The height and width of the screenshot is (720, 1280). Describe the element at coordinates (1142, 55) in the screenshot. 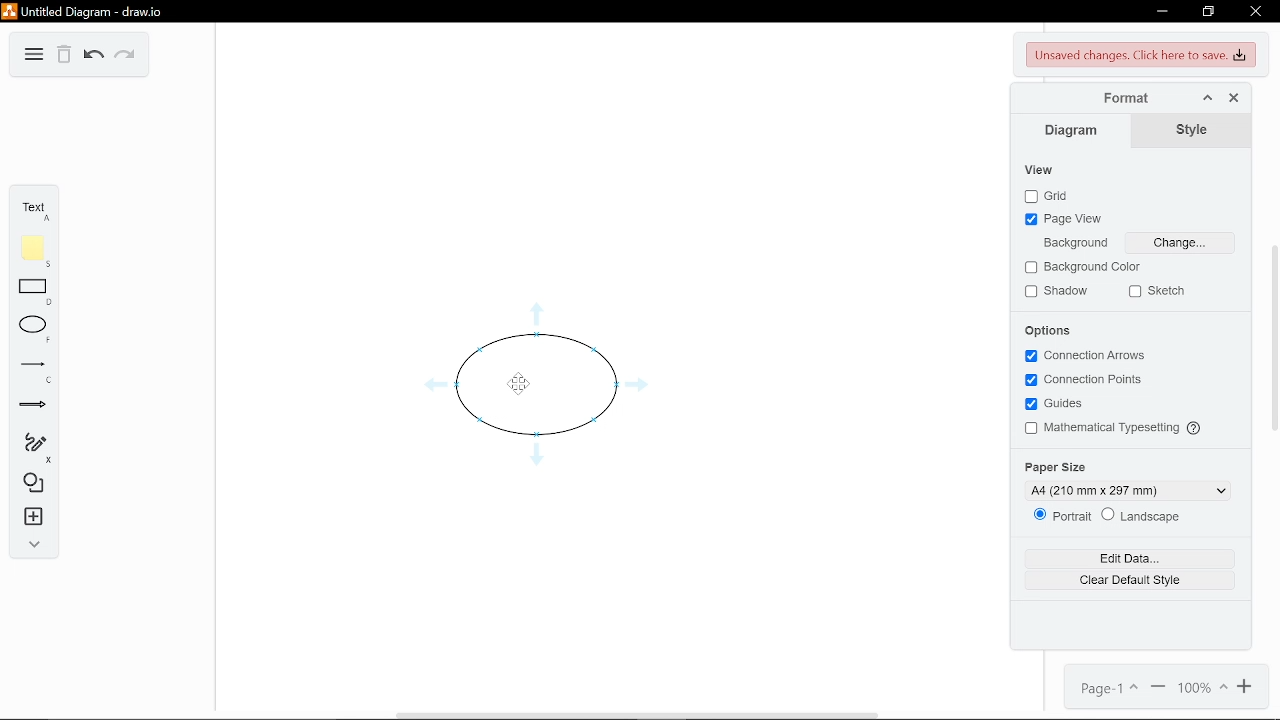

I see `Unsaved chaanges` at that location.